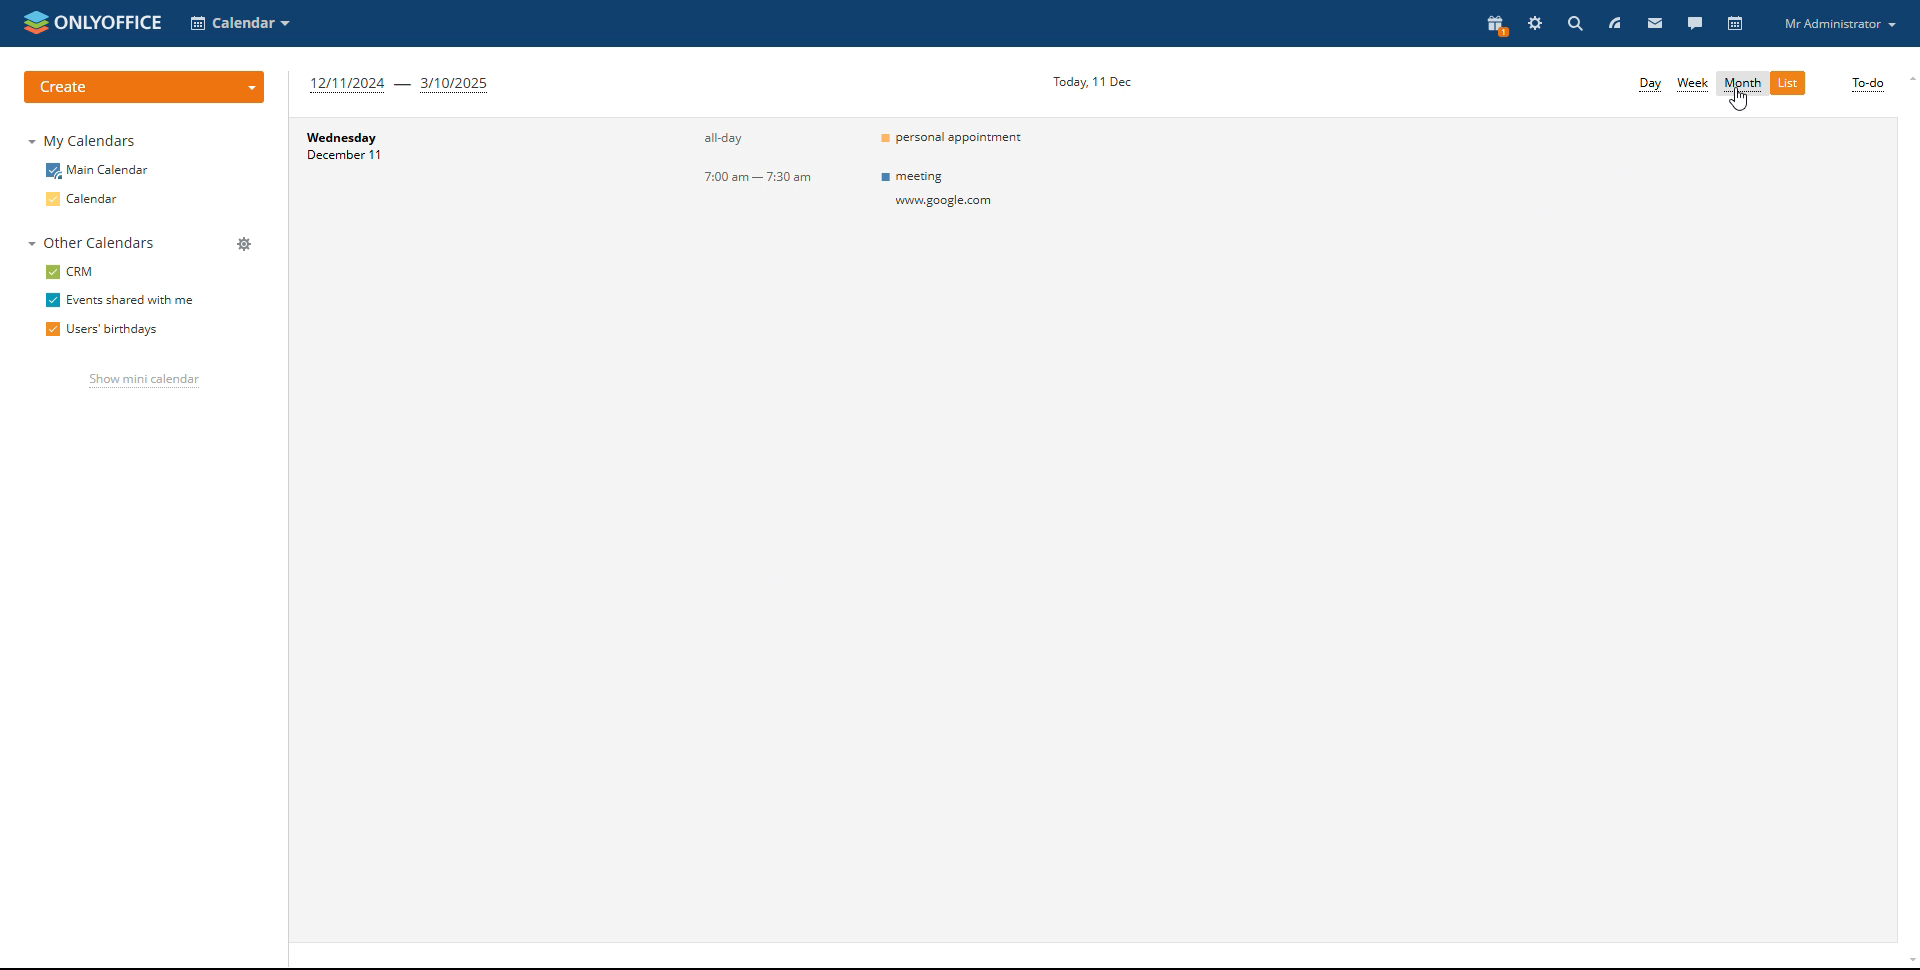  I want to click on week view, so click(1693, 85).